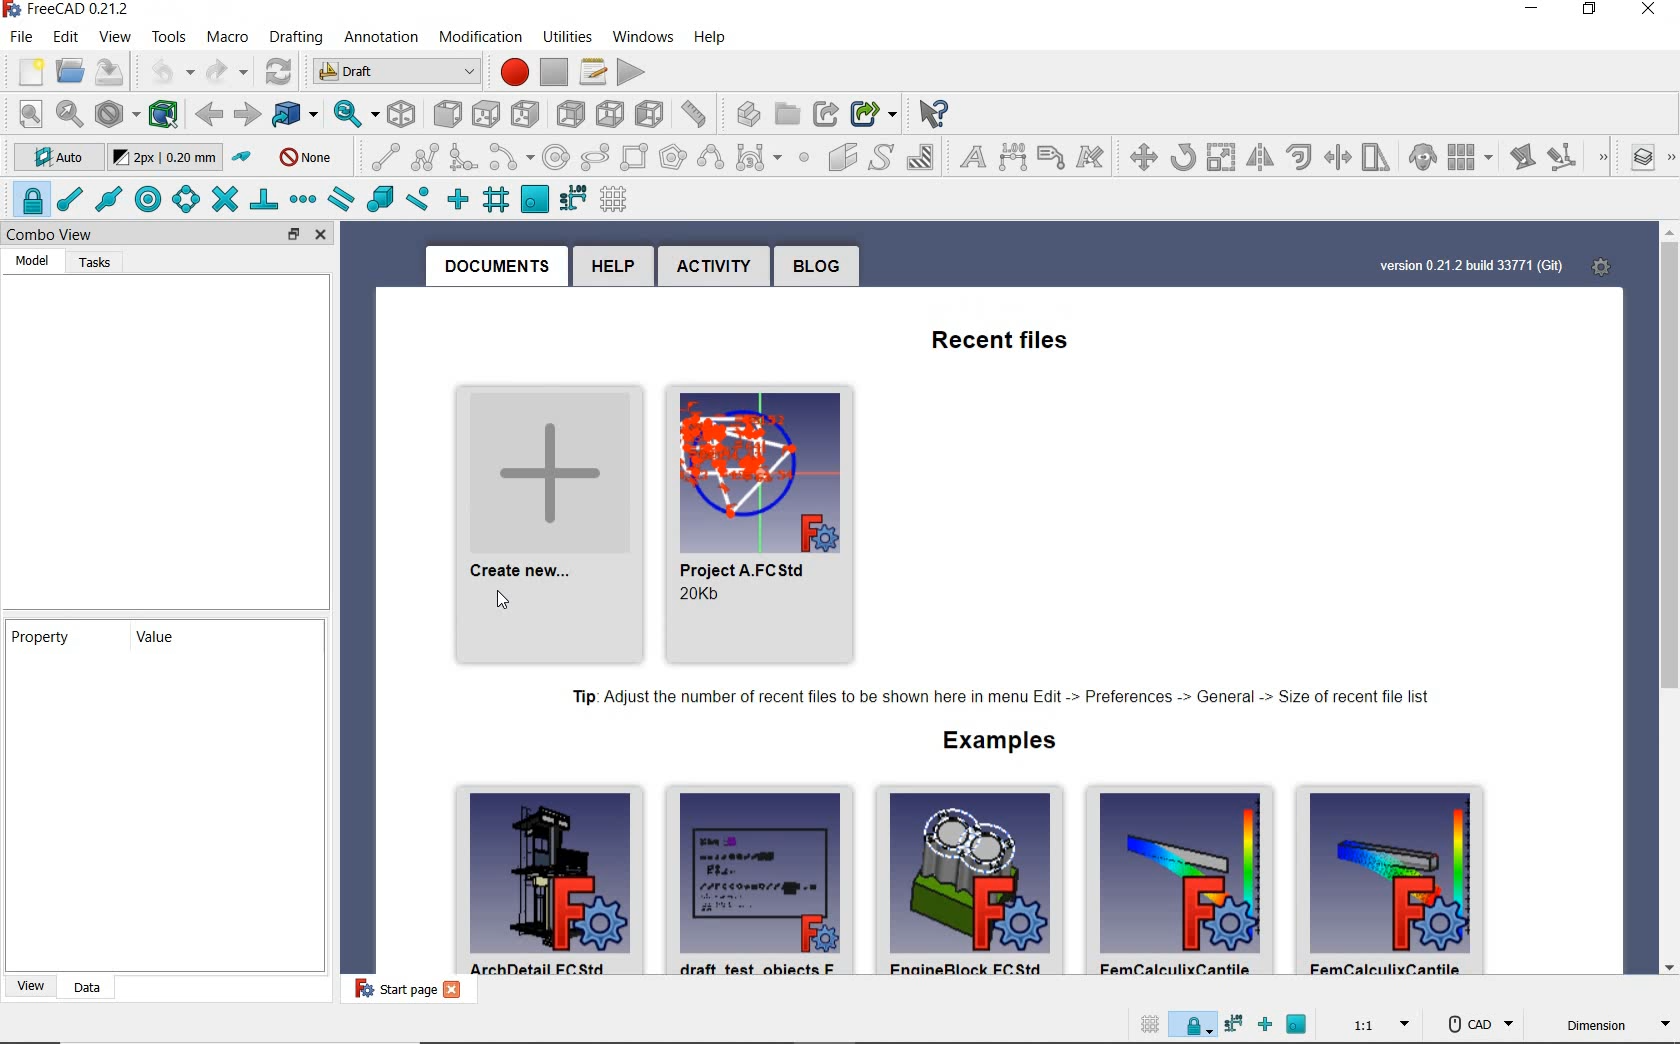  I want to click on , so click(1140, 1024).